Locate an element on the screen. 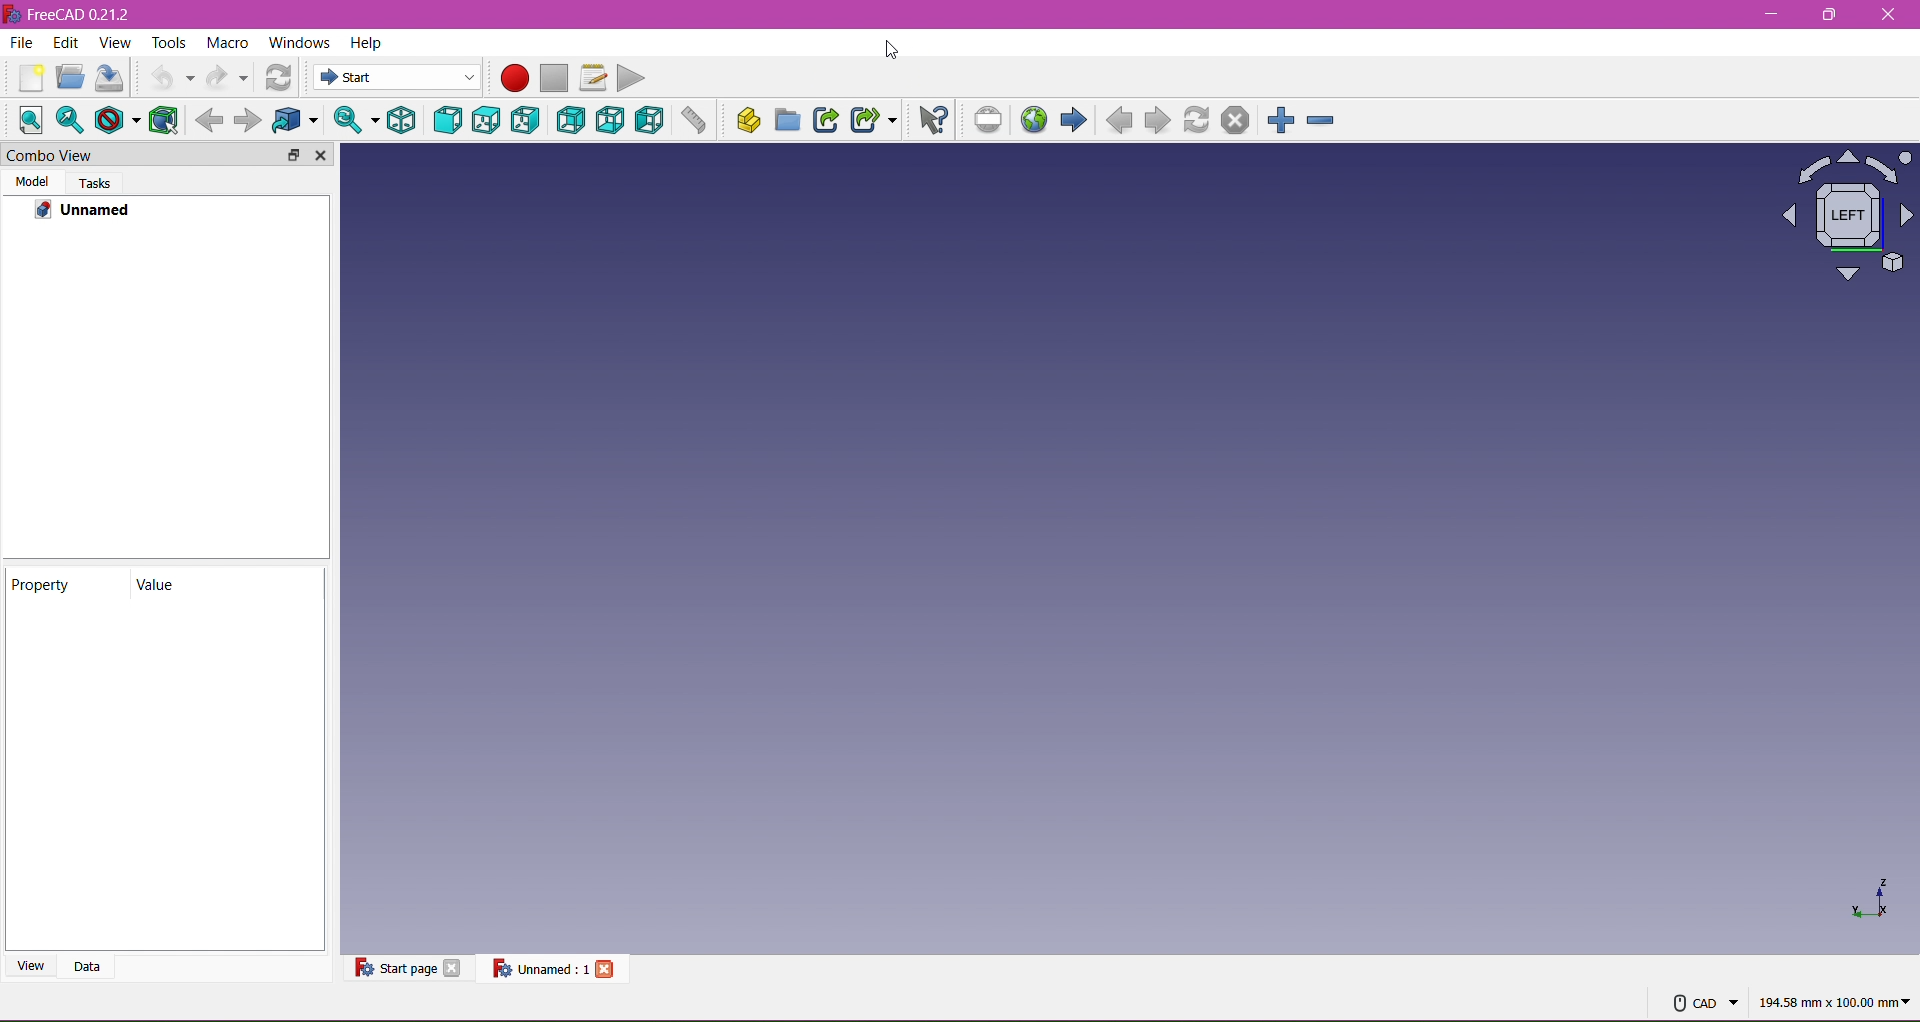 The height and width of the screenshot is (1022, 1920). Close Document is located at coordinates (1235, 119).